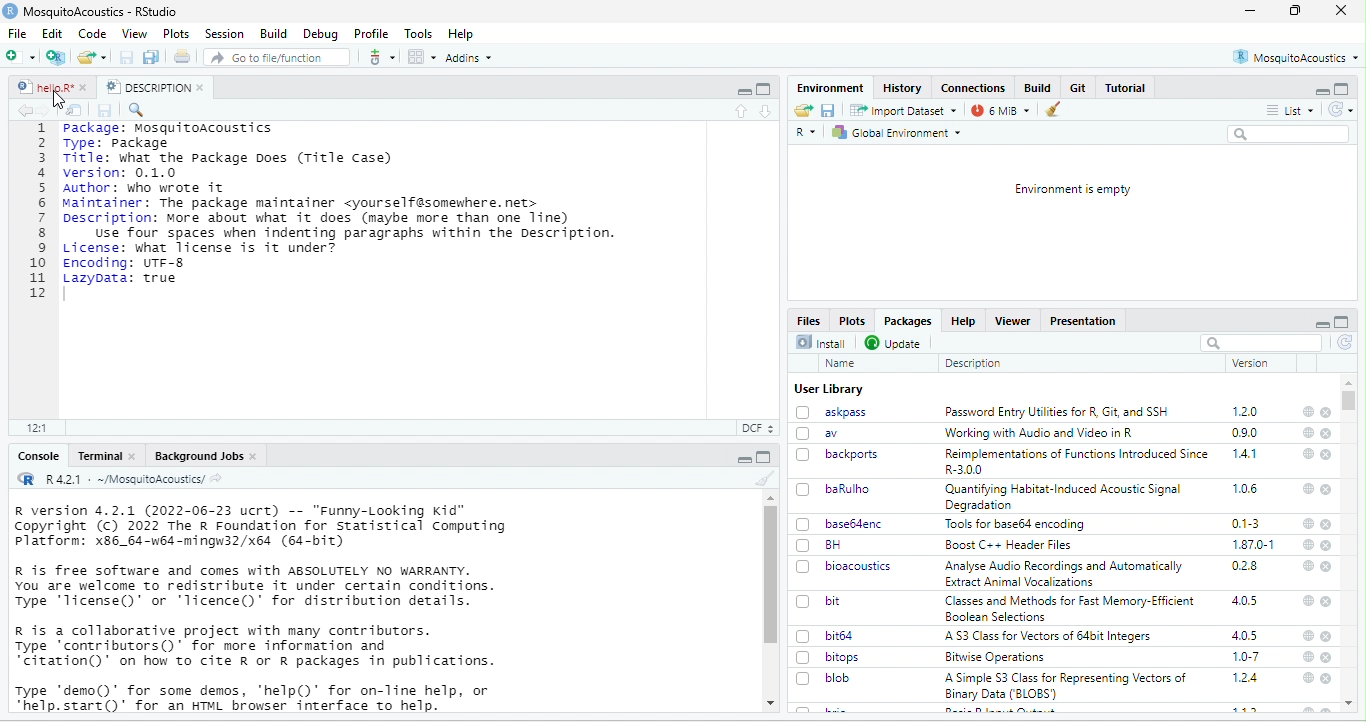  Describe the element at coordinates (1245, 657) in the screenshot. I see `1.0-7` at that location.